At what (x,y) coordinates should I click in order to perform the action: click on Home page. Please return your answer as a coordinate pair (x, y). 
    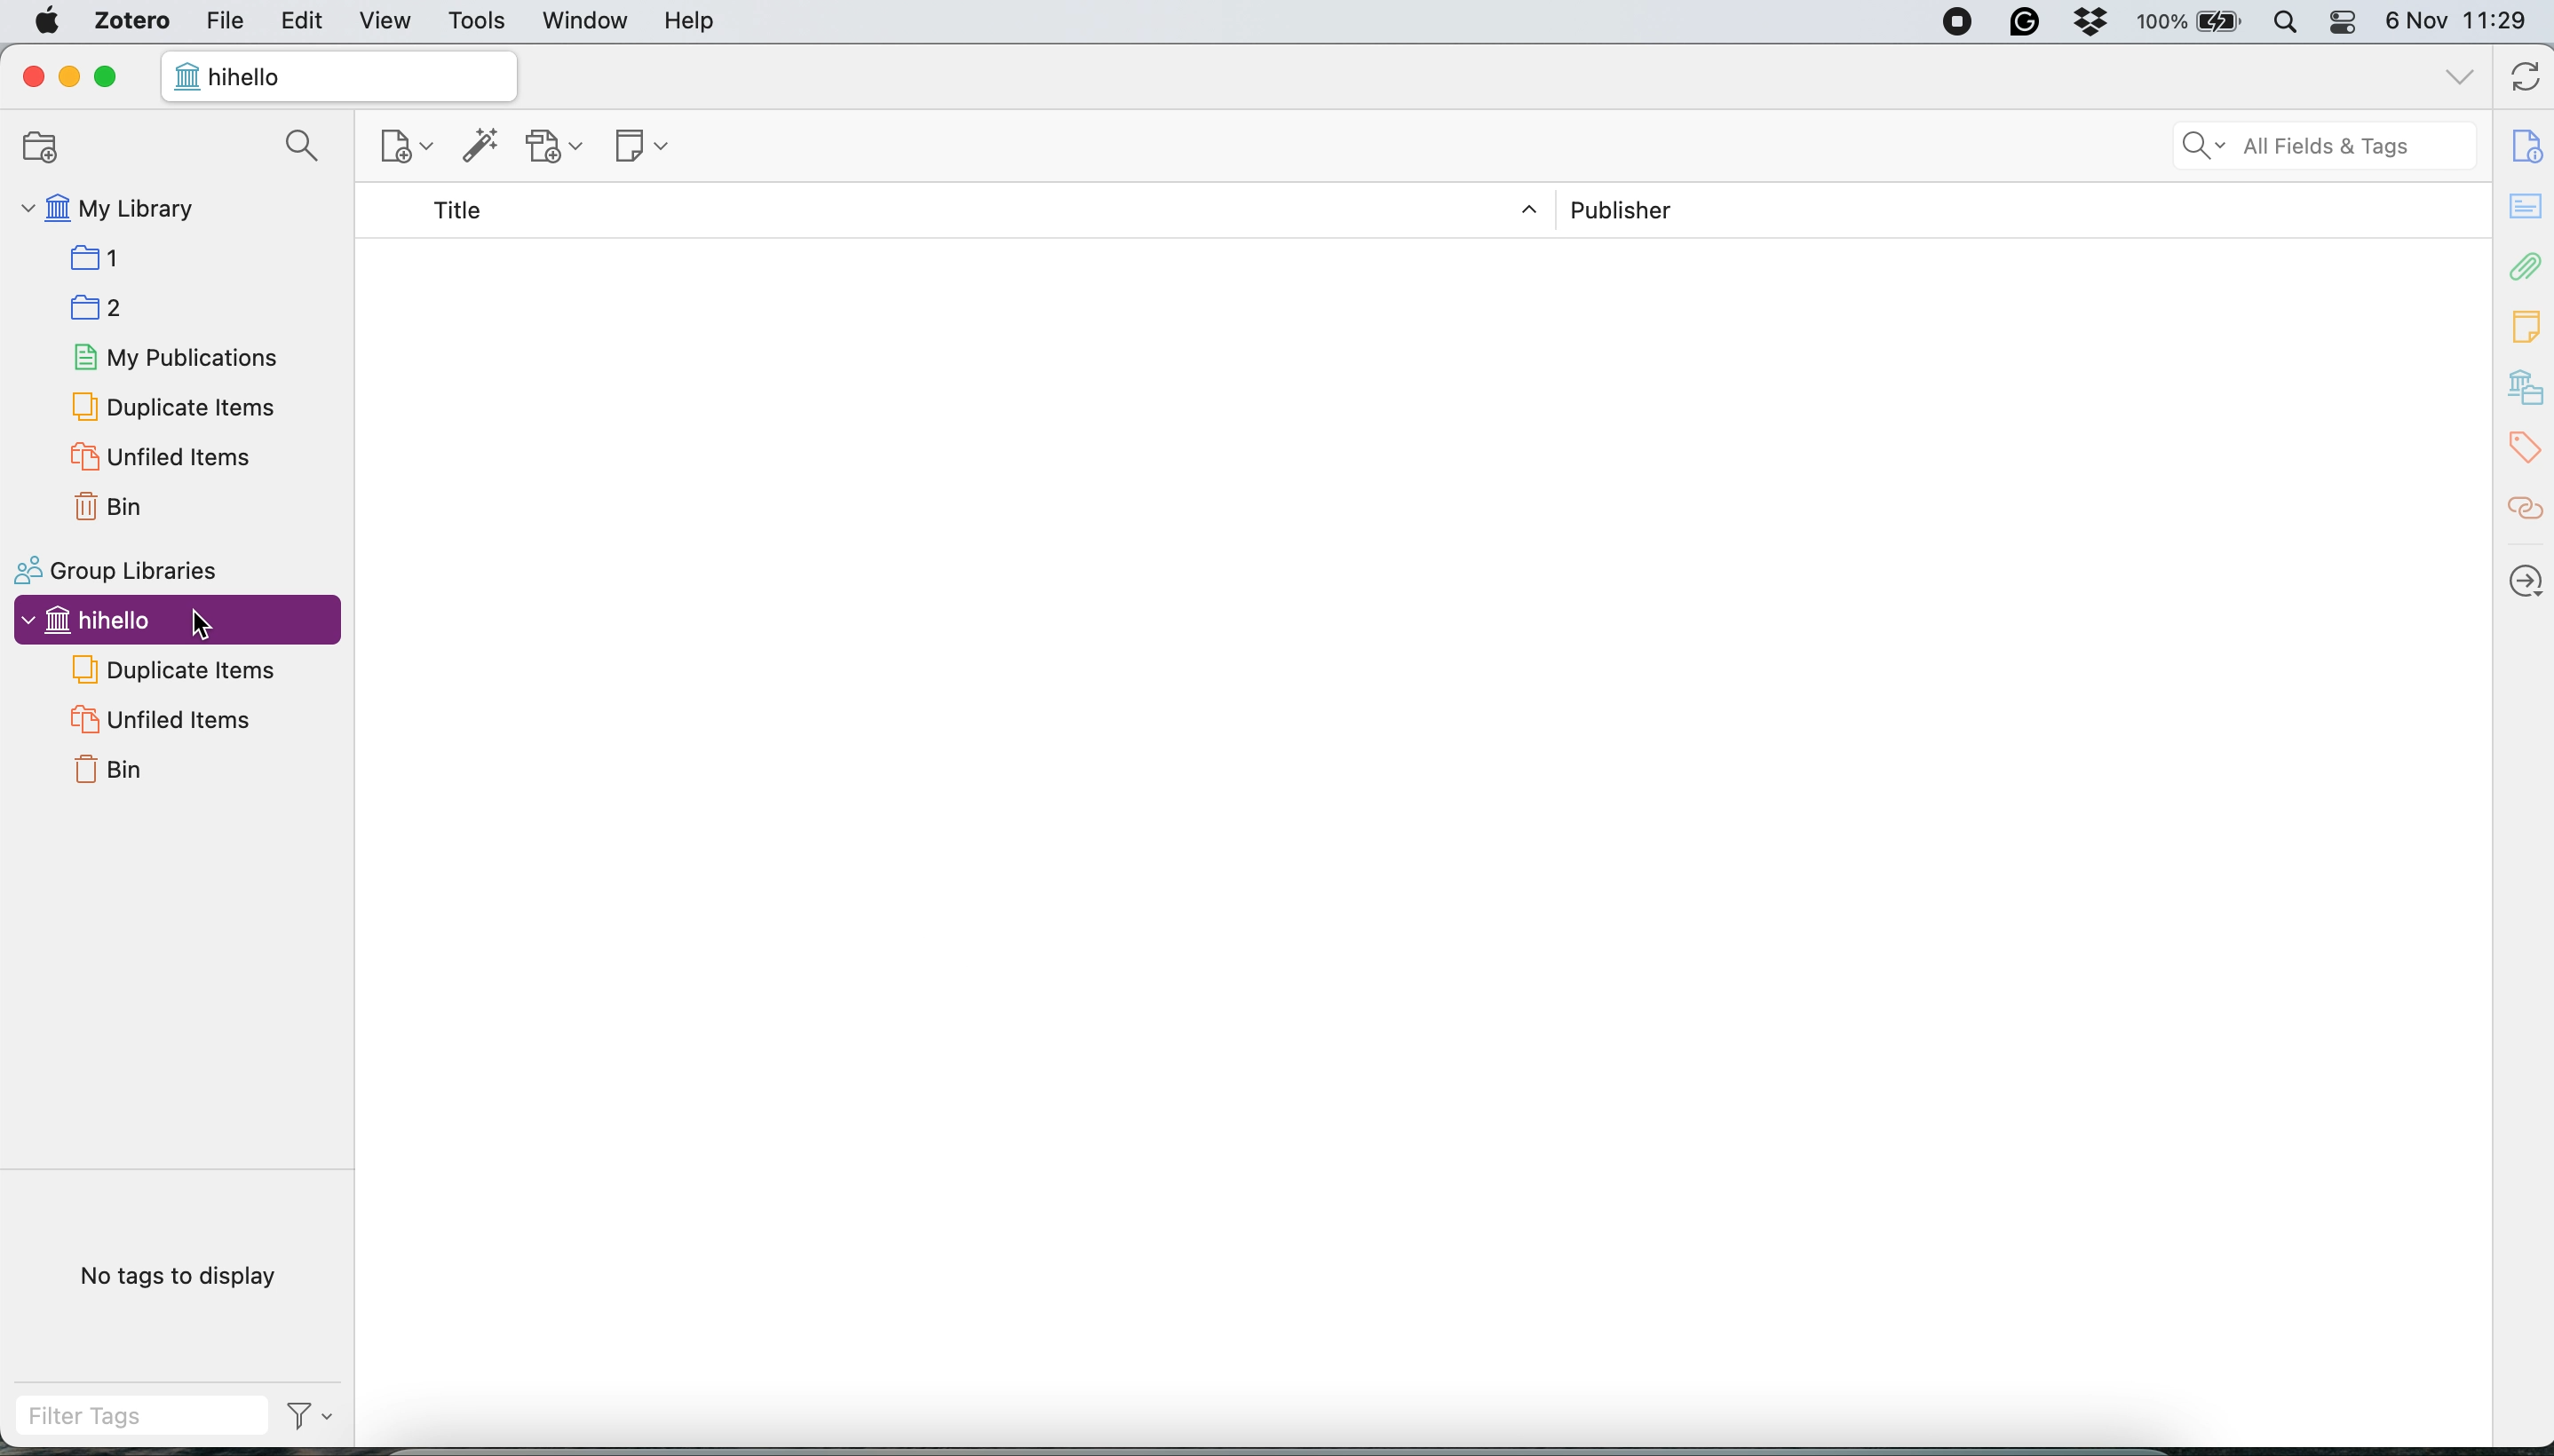
    Looking at the image, I should click on (183, 84).